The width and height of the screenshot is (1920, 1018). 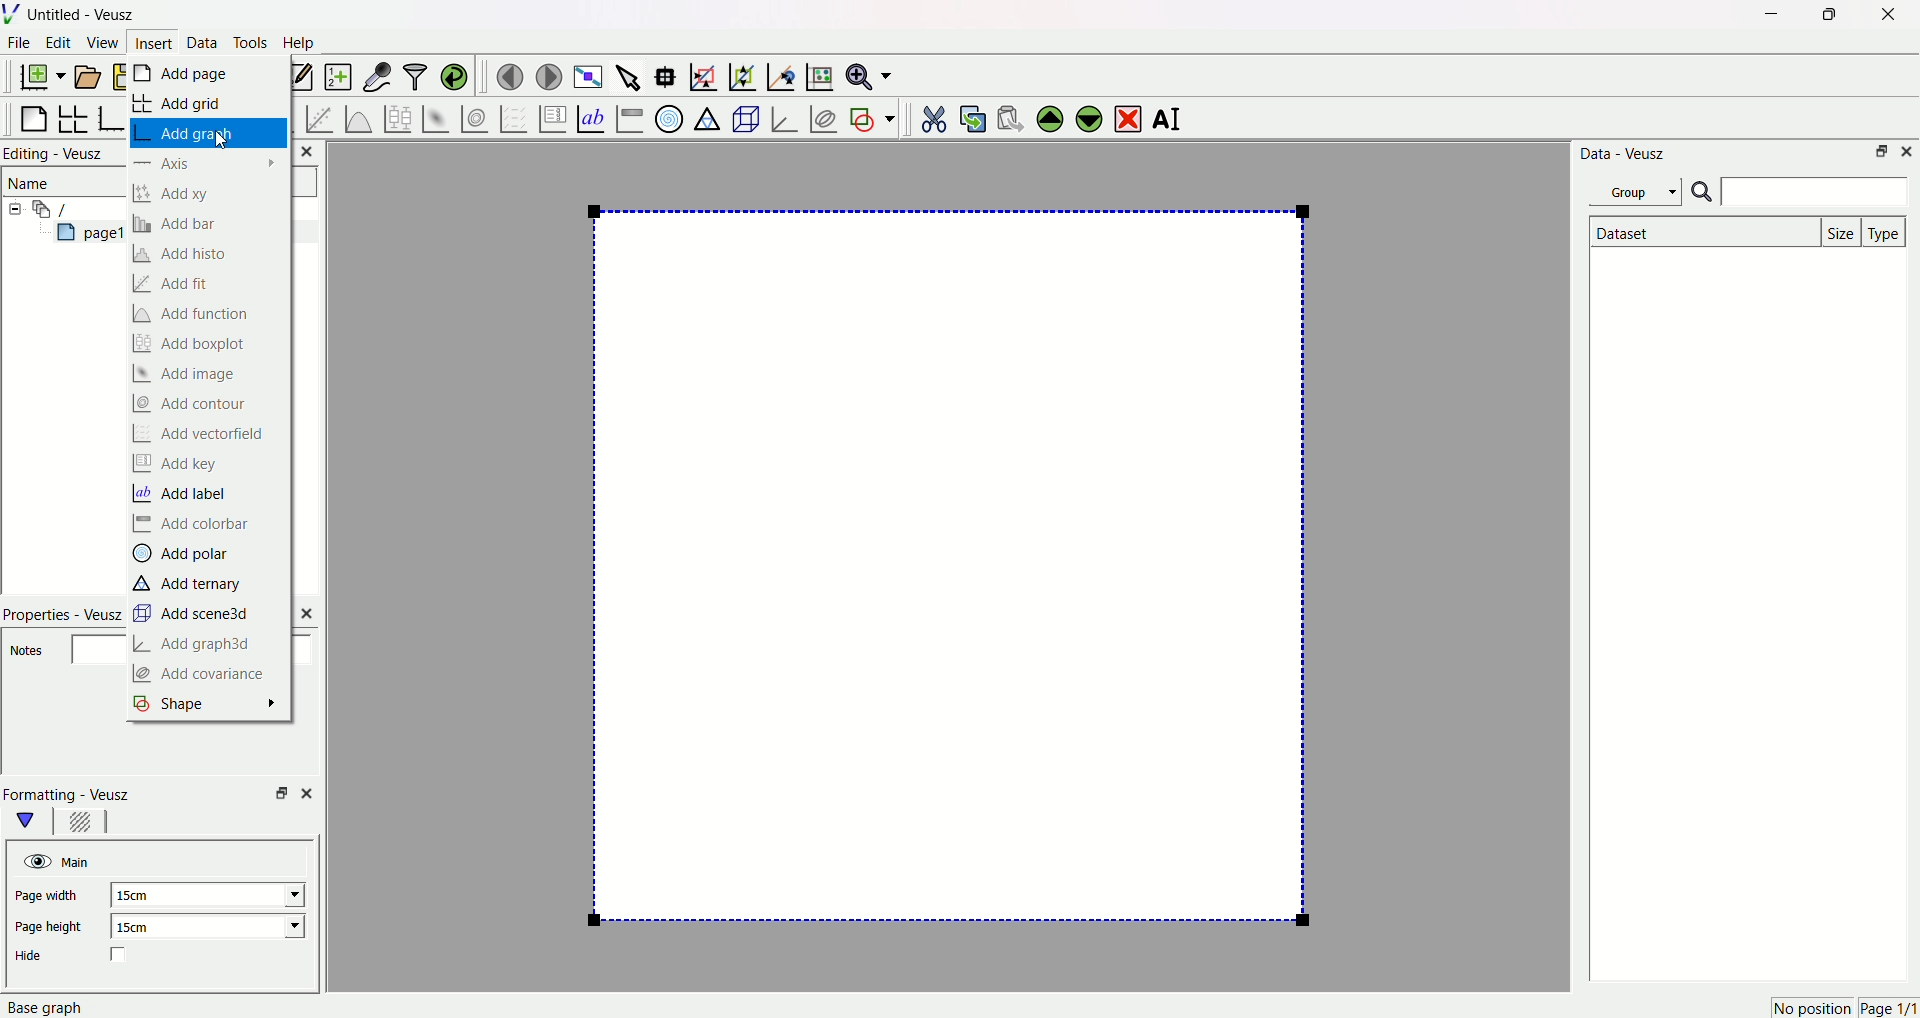 What do you see at coordinates (1011, 116) in the screenshot?
I see `paste the widgets` at bounding box center [1011, 116].